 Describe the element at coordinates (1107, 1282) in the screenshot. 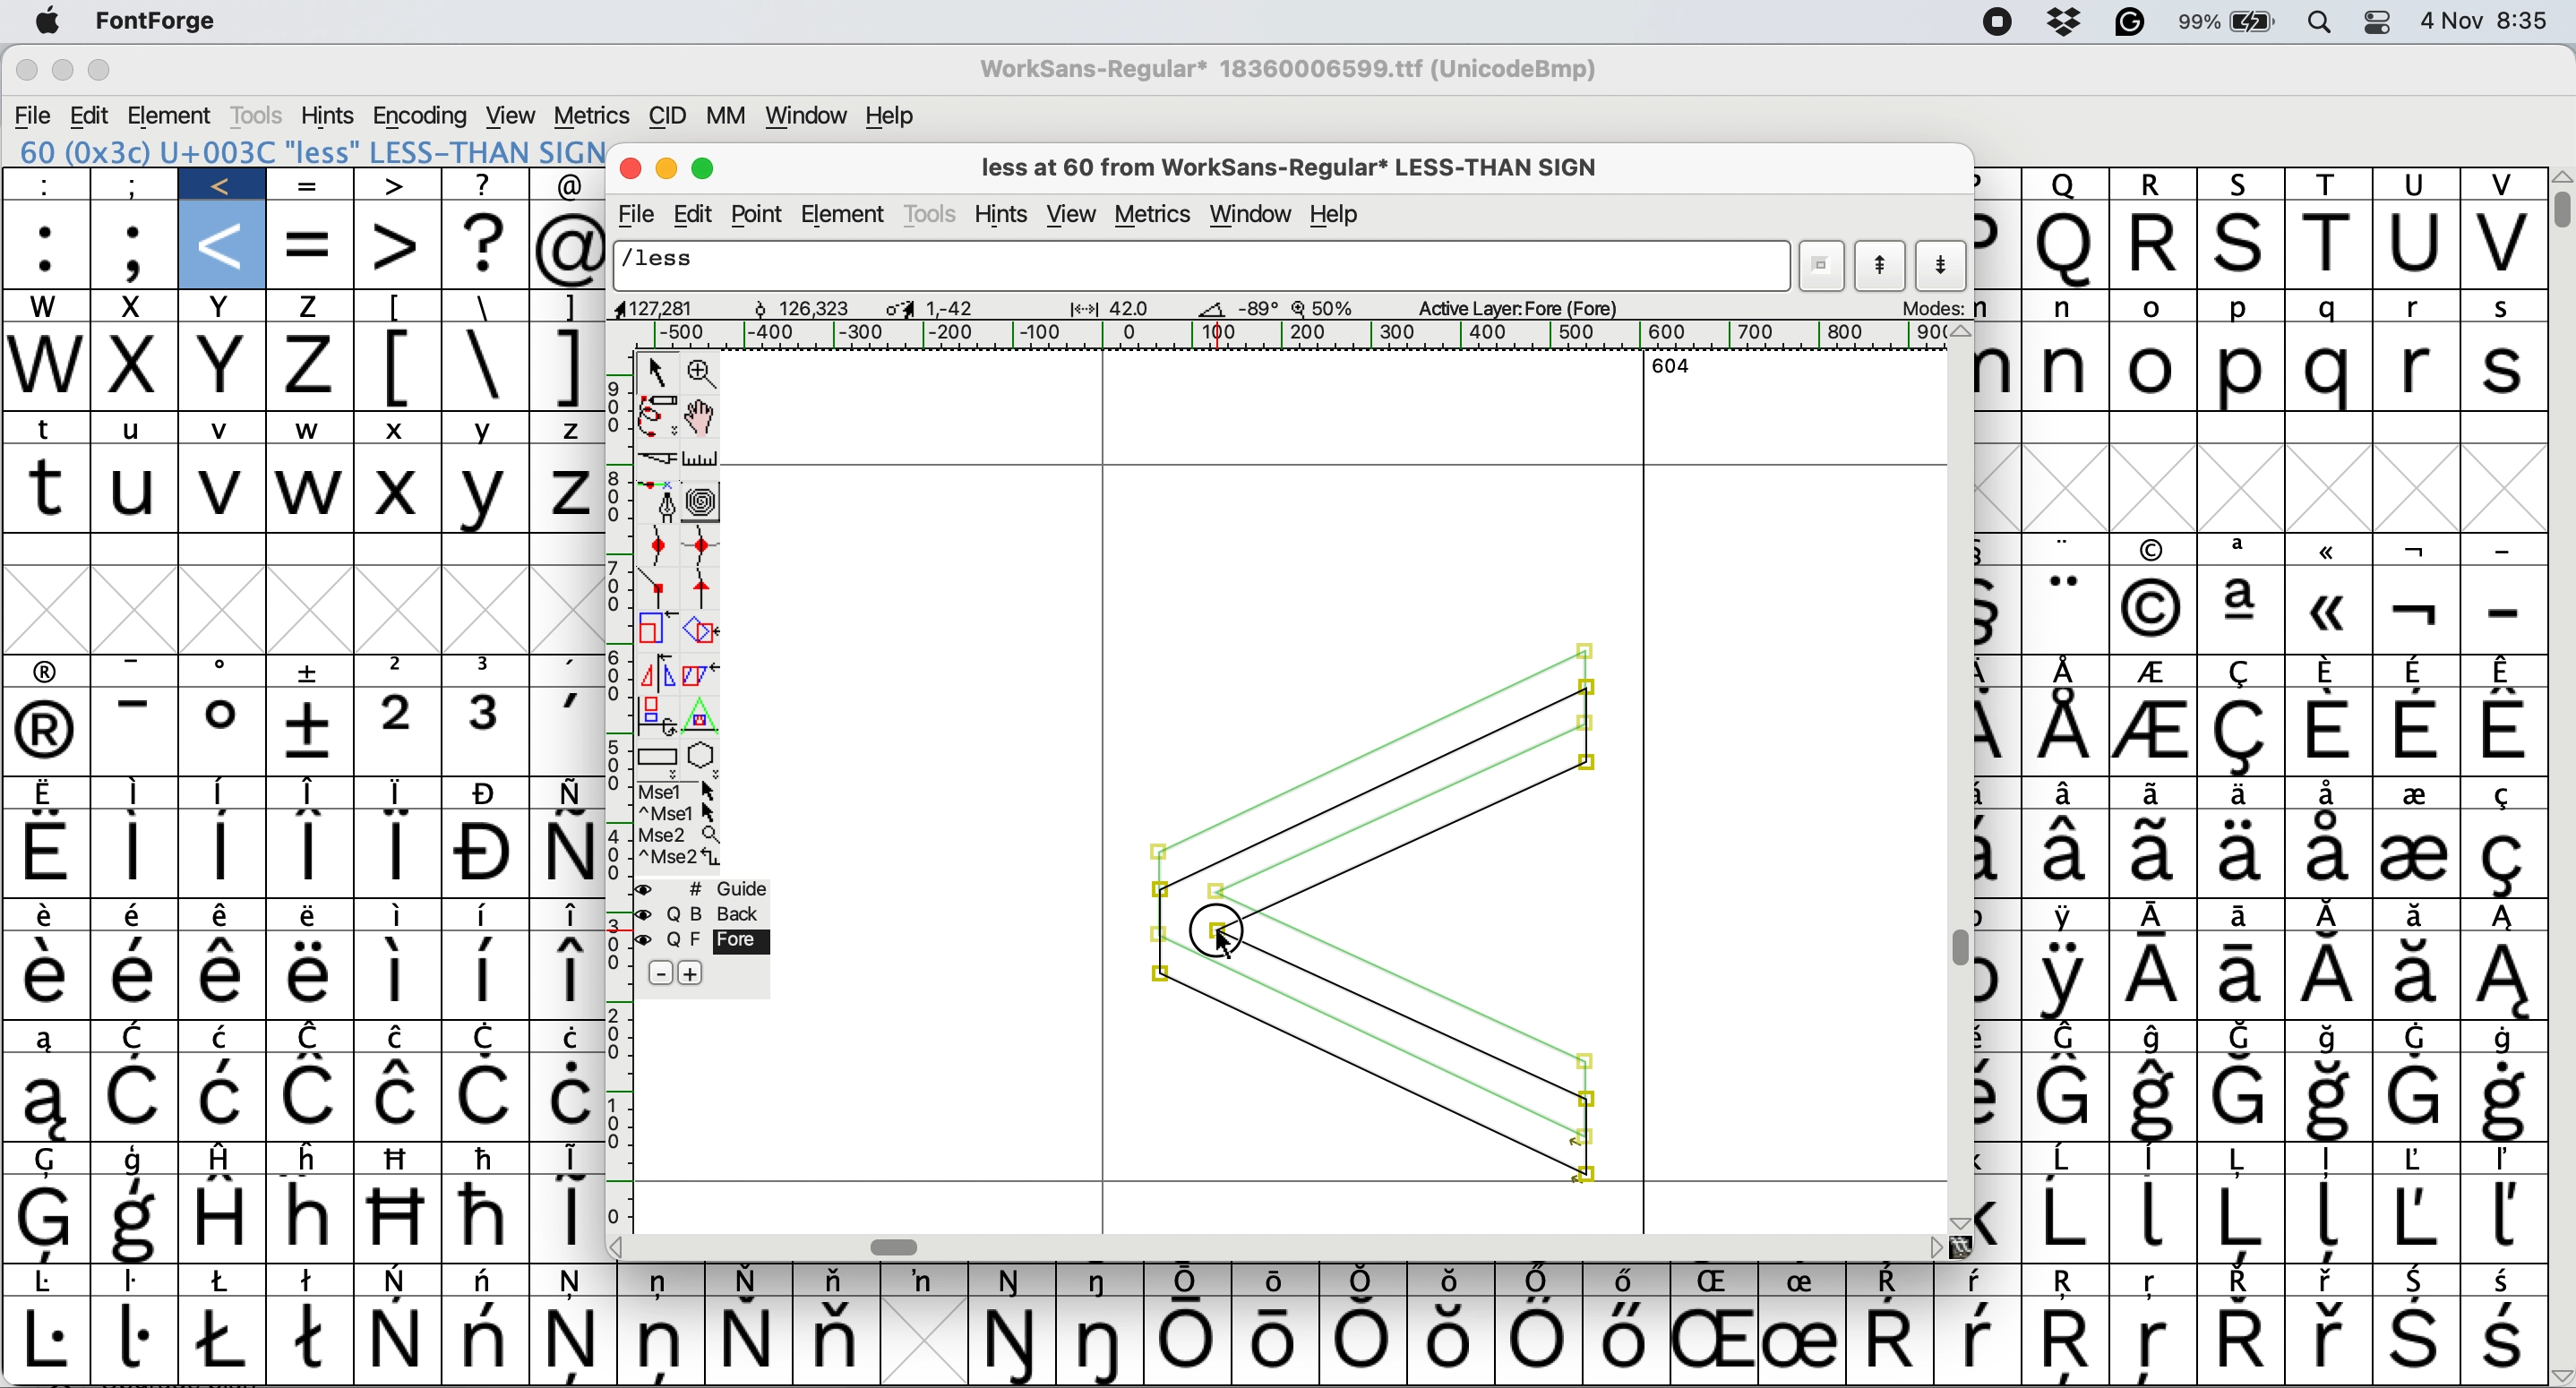

I see `Symbol` at that location.